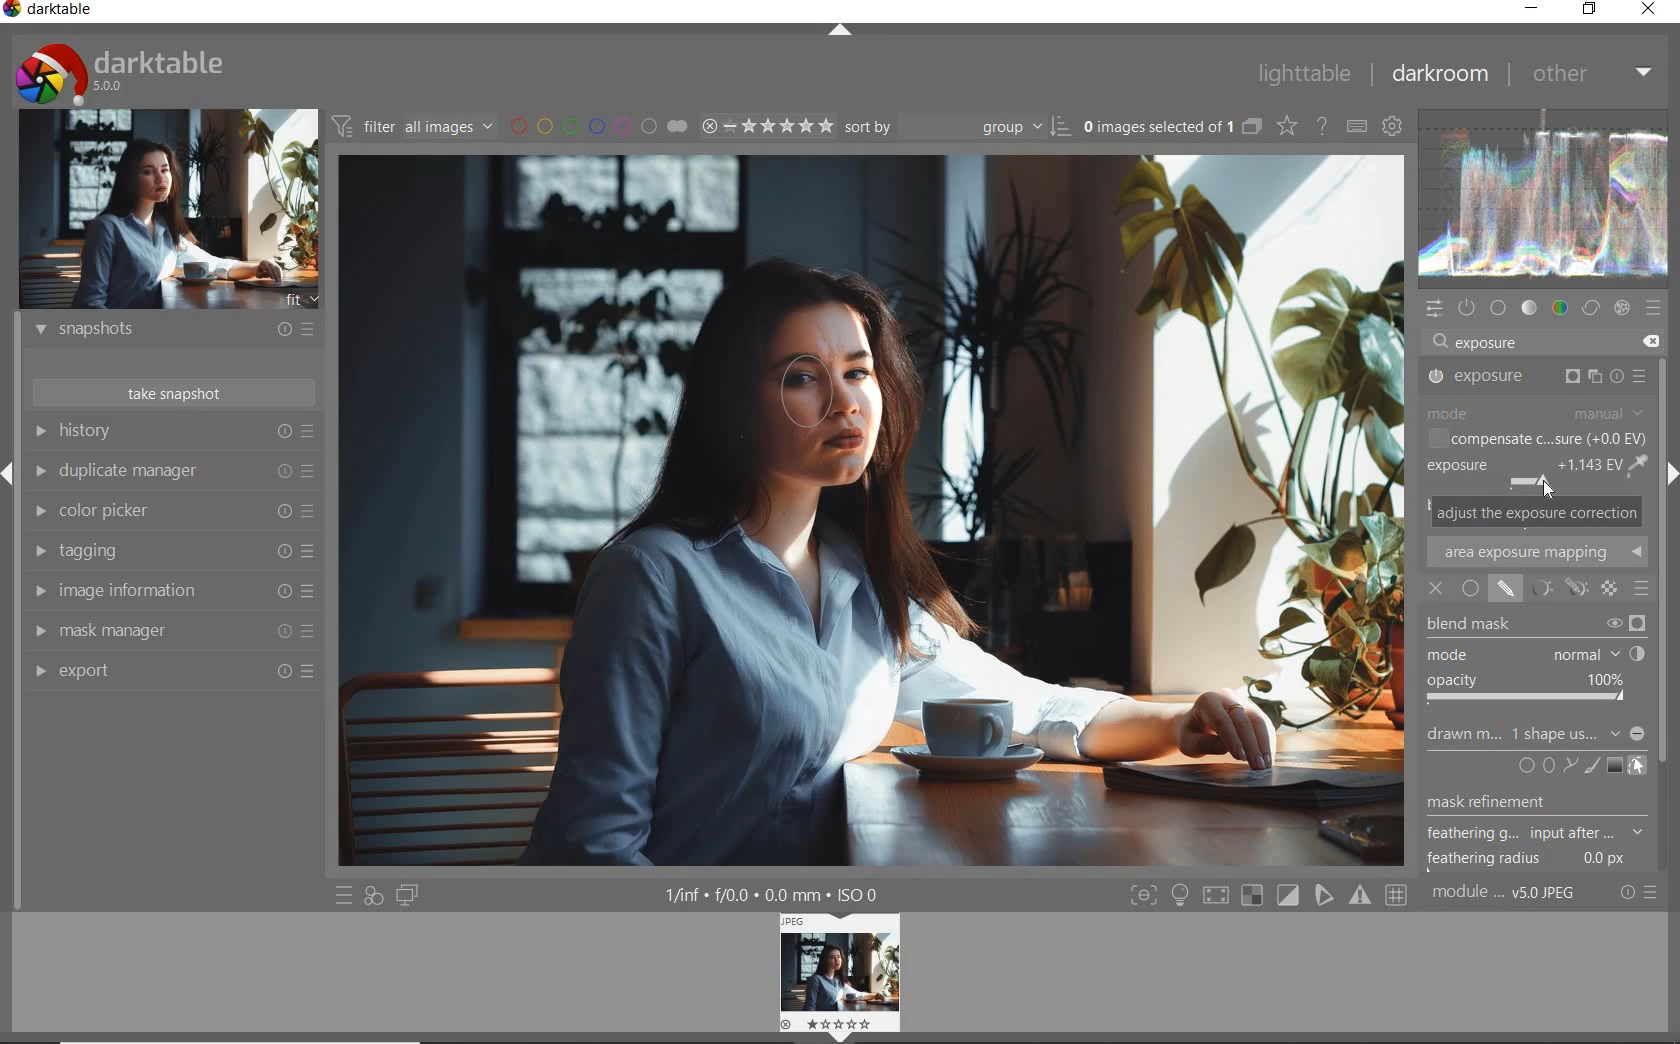 Image resolution: width=1680 pixels, height=1044 pixels. Describe the element at coordinates (1567, 767) in the screenshot. I see `ADD PATH` at that location.